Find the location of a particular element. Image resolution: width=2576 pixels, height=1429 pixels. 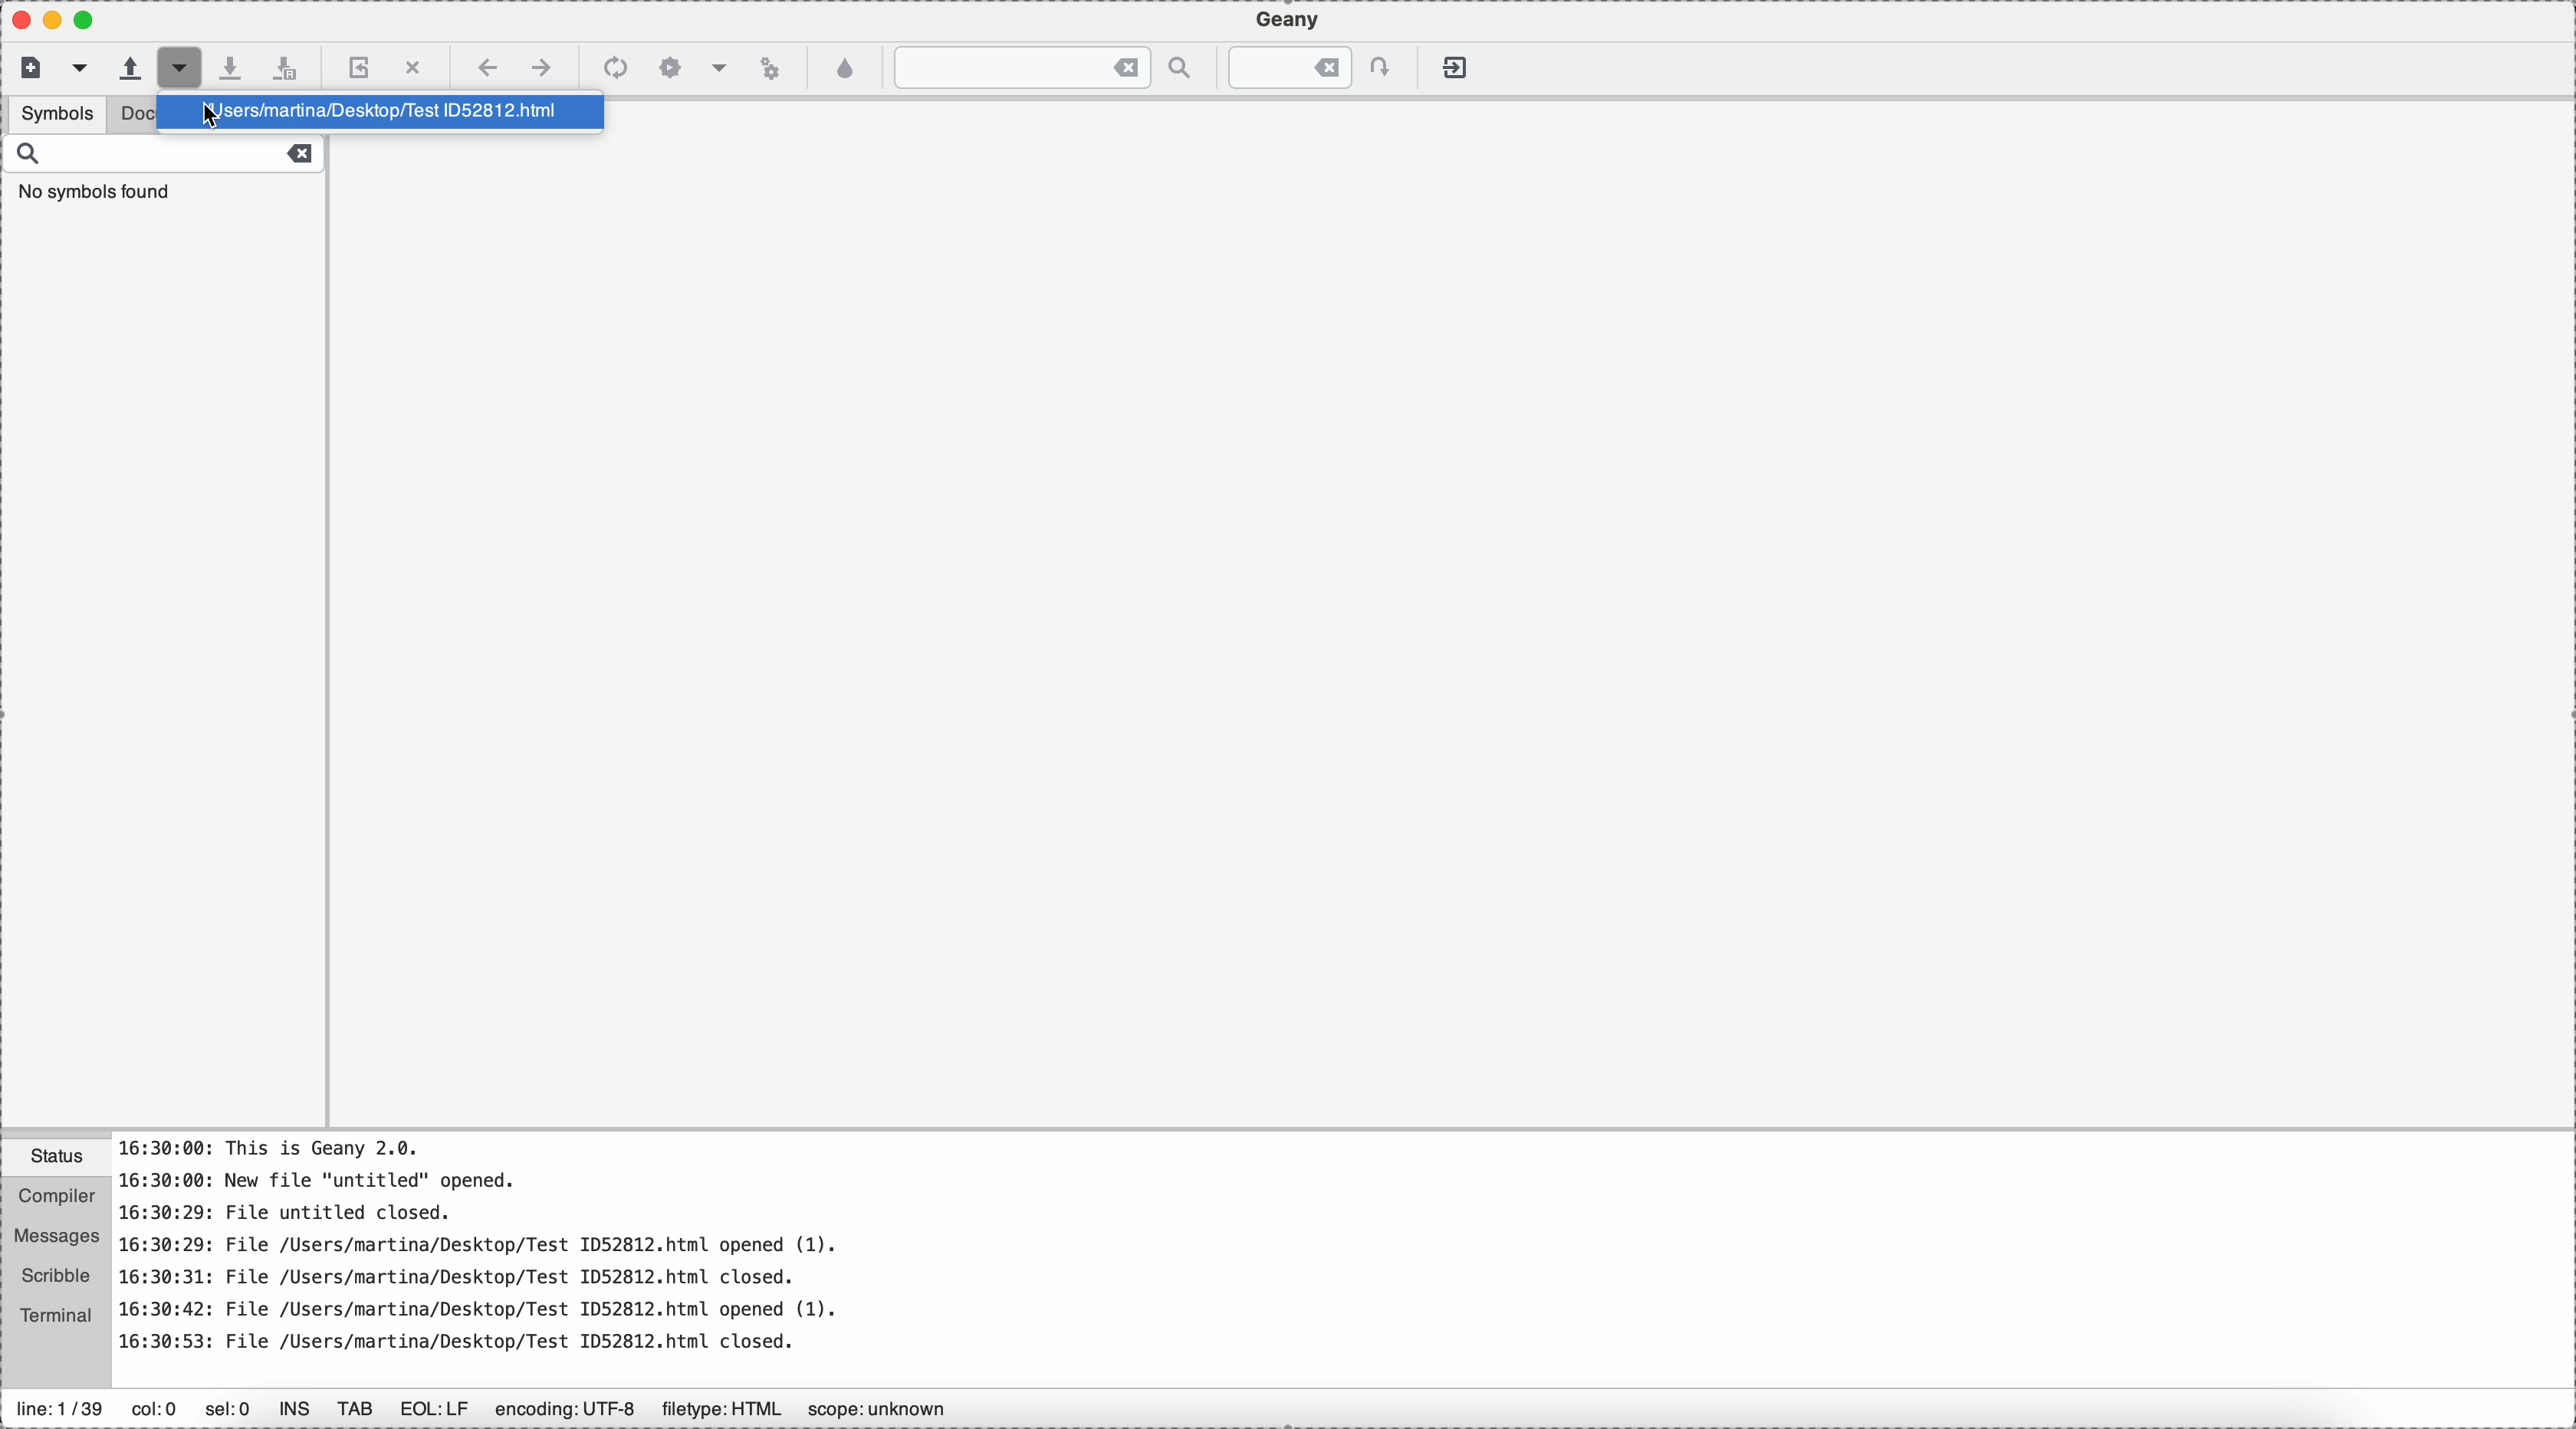

Geany is located at coordinates (1288, 20).